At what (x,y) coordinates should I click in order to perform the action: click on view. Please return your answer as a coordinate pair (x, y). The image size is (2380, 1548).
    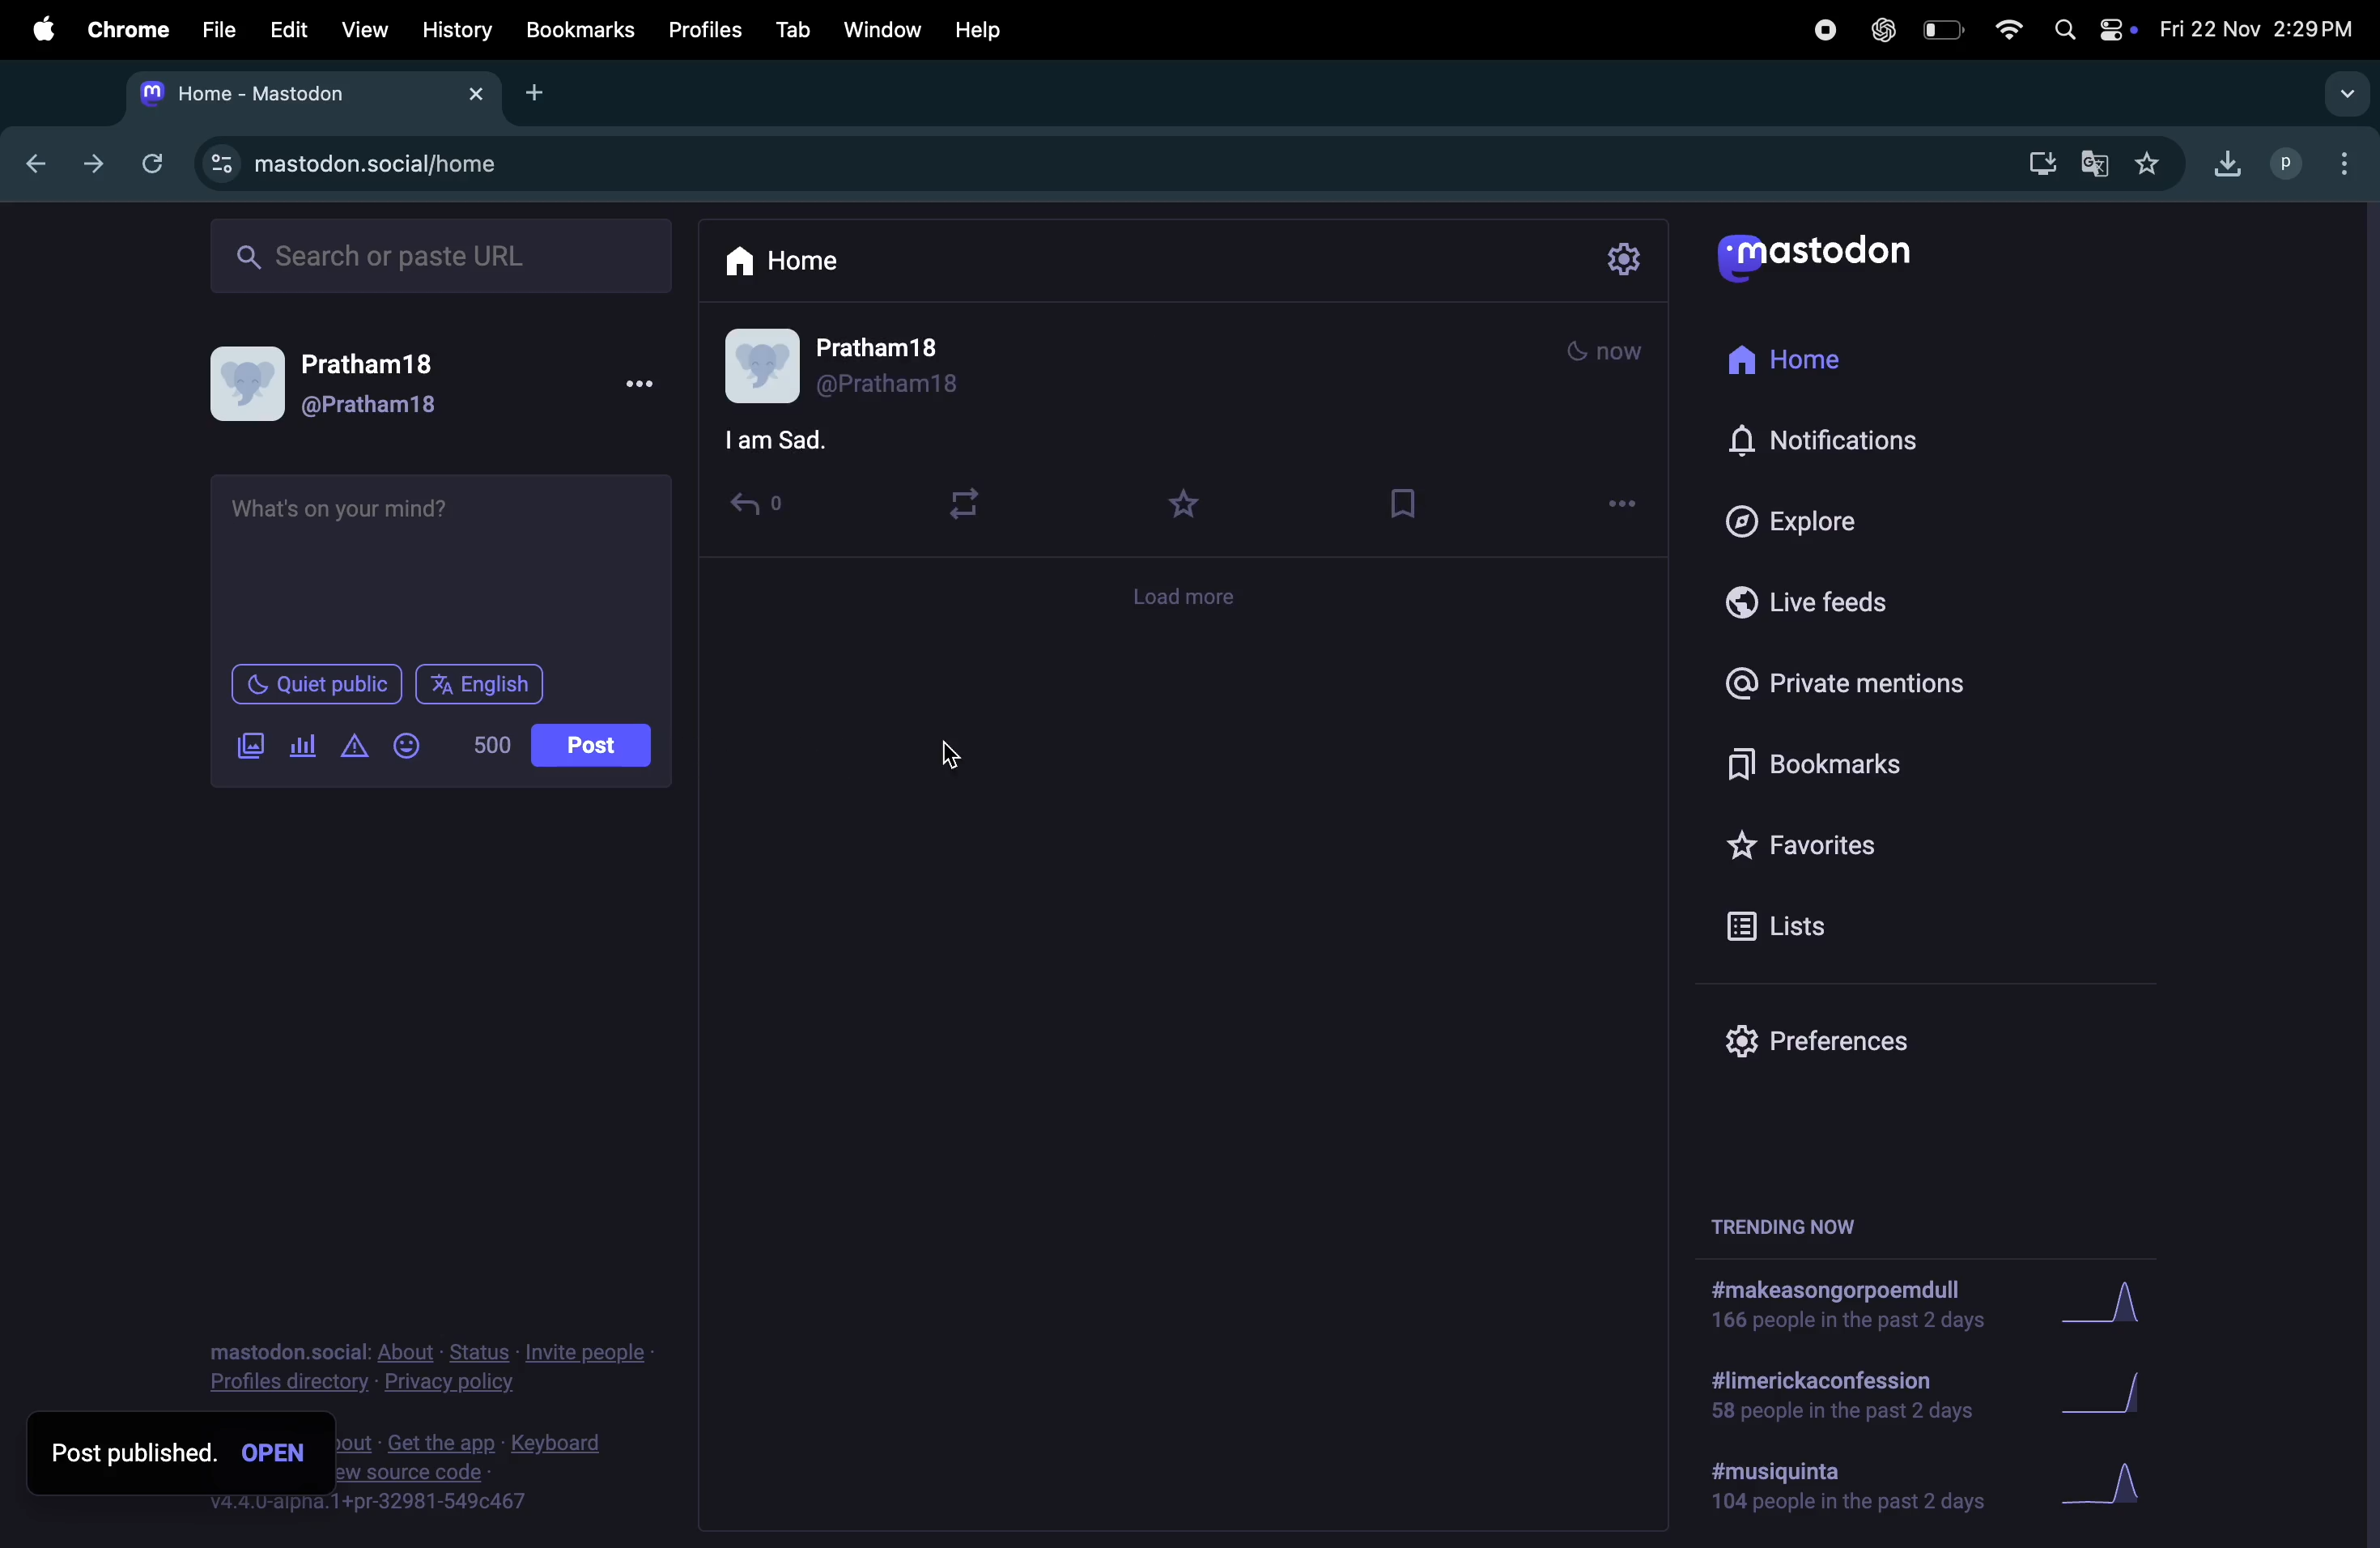
    Looking at the image, I should click on (359, 27).